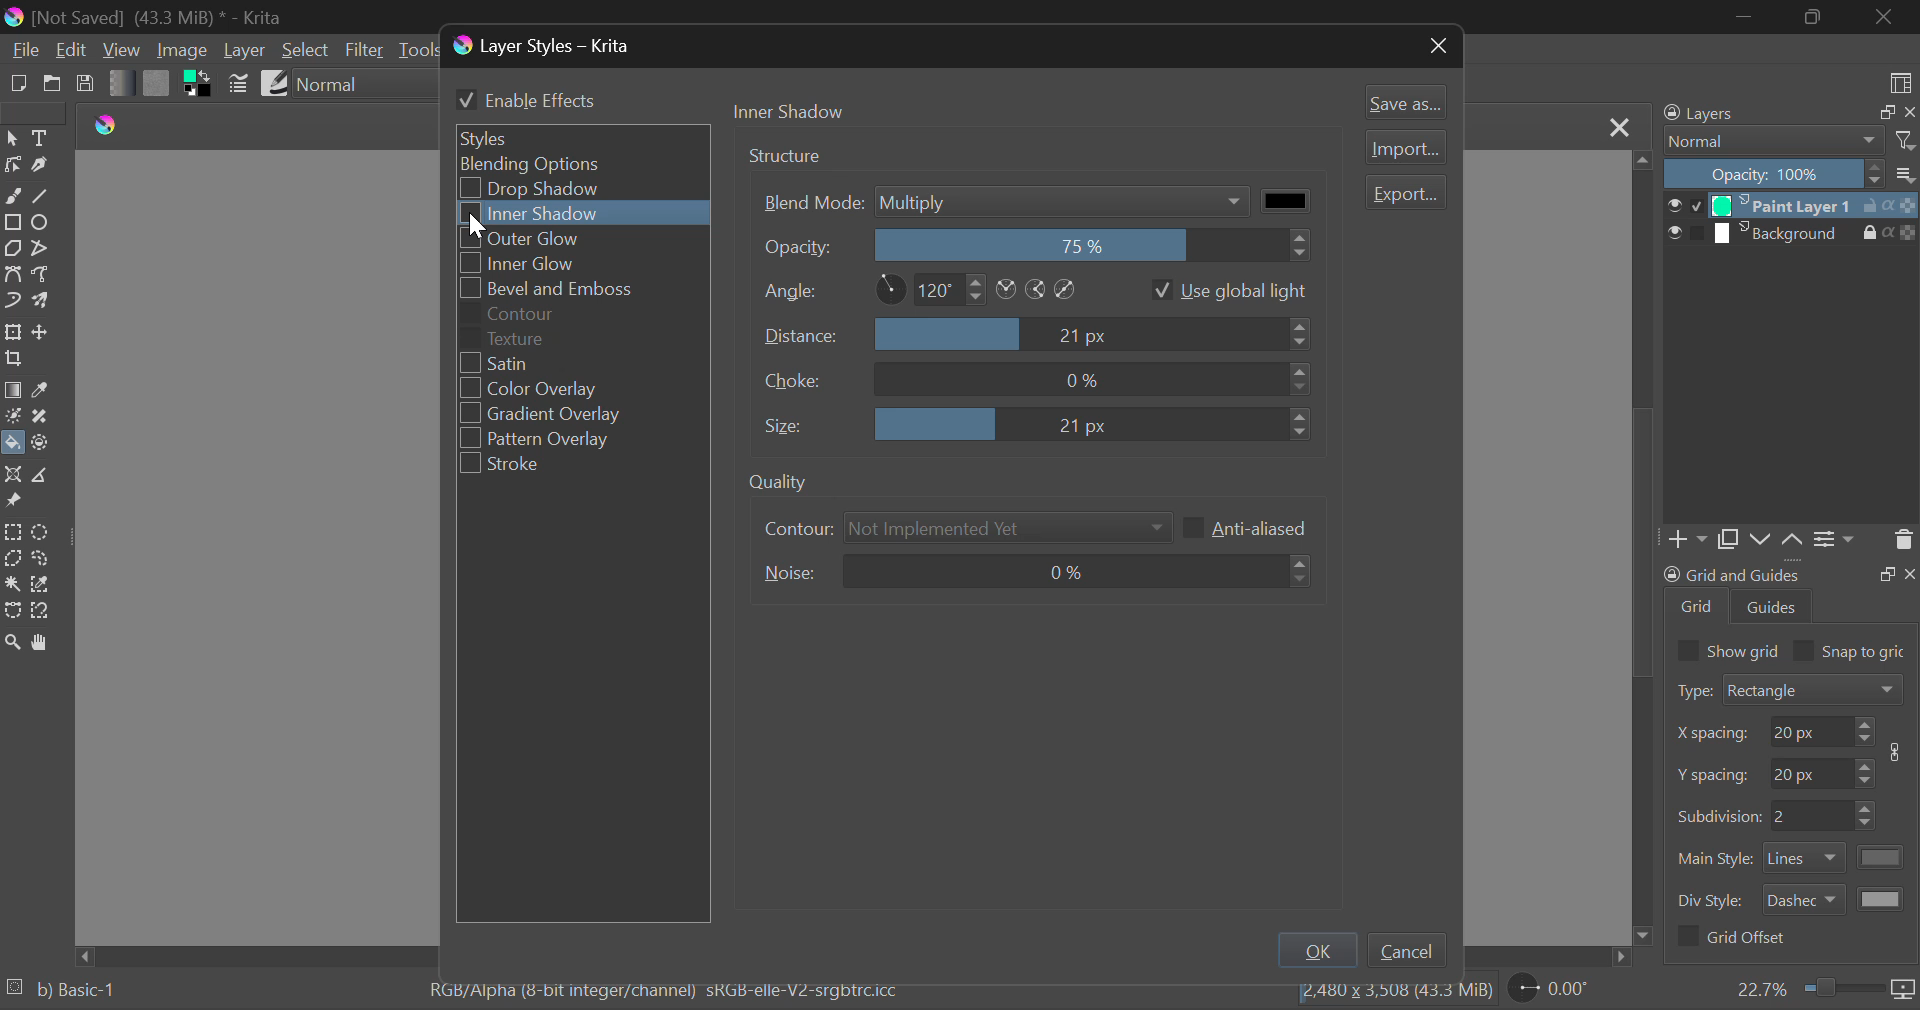 The width and height of the screenshot is (1920, 1010). What do you see at coordinates (306, 50) in the screenshot?
I see `Select` at bounding box center [306, 50].